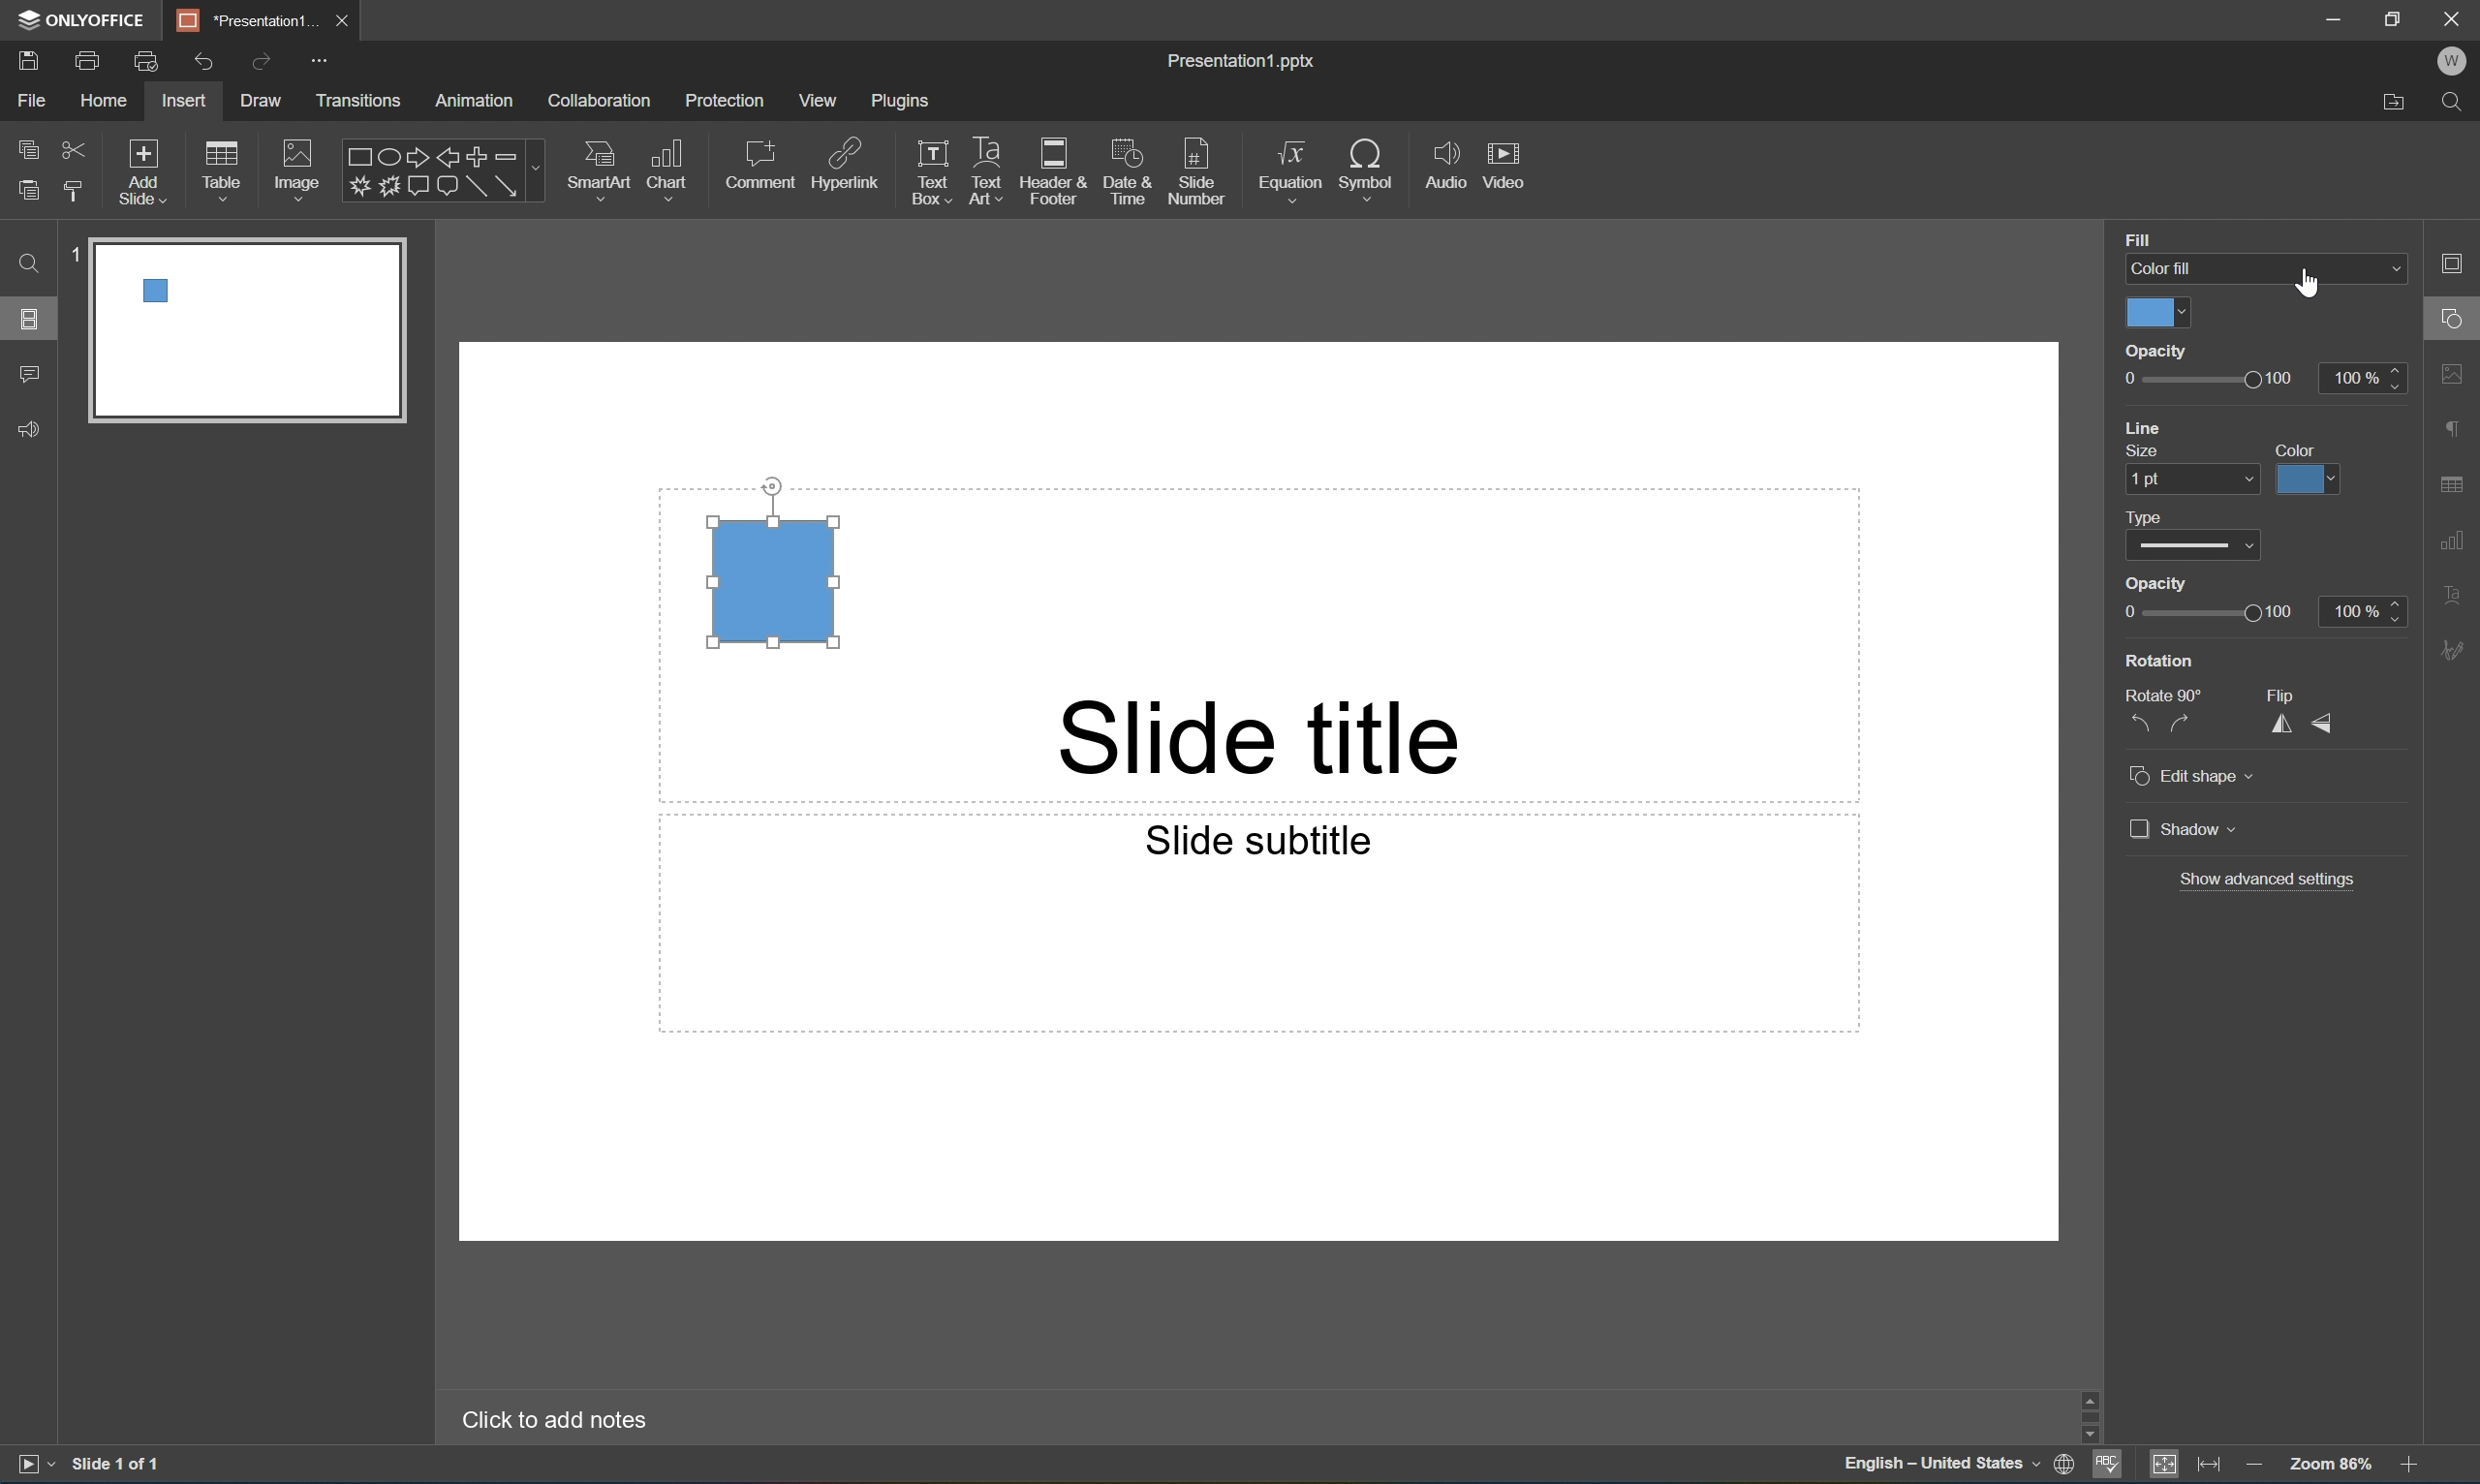 This screenshot has width=2480, height=1484. I want to click on Color, so click(2305, 479).